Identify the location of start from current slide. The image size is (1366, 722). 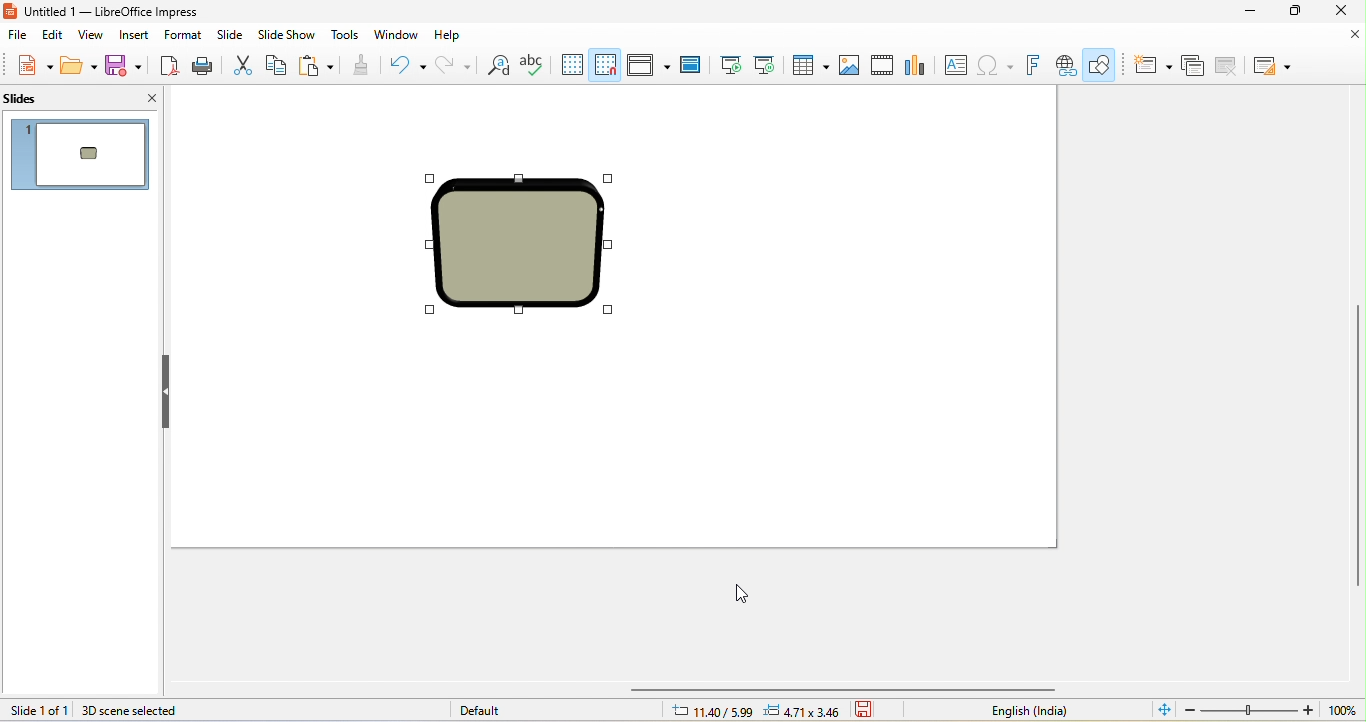
(767, 65).